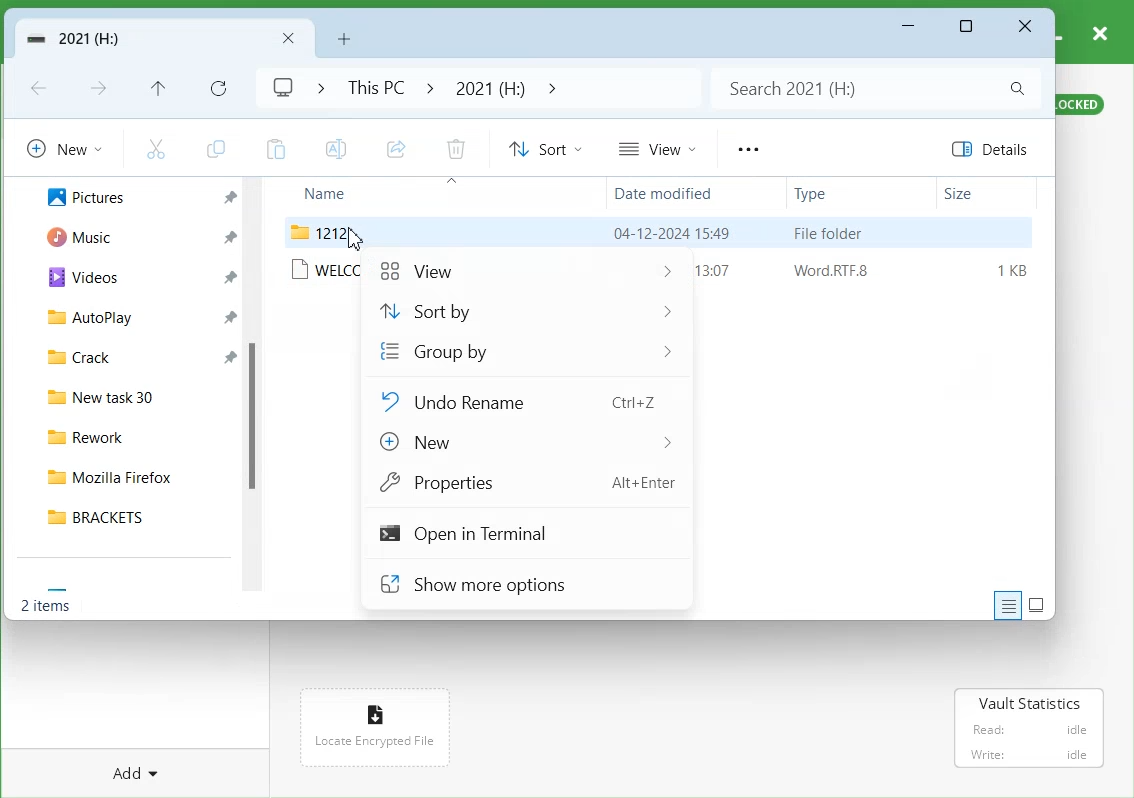 The height and width of the screenshot is (798, 1134). I want to click on Close Folder, so click(289, 38).